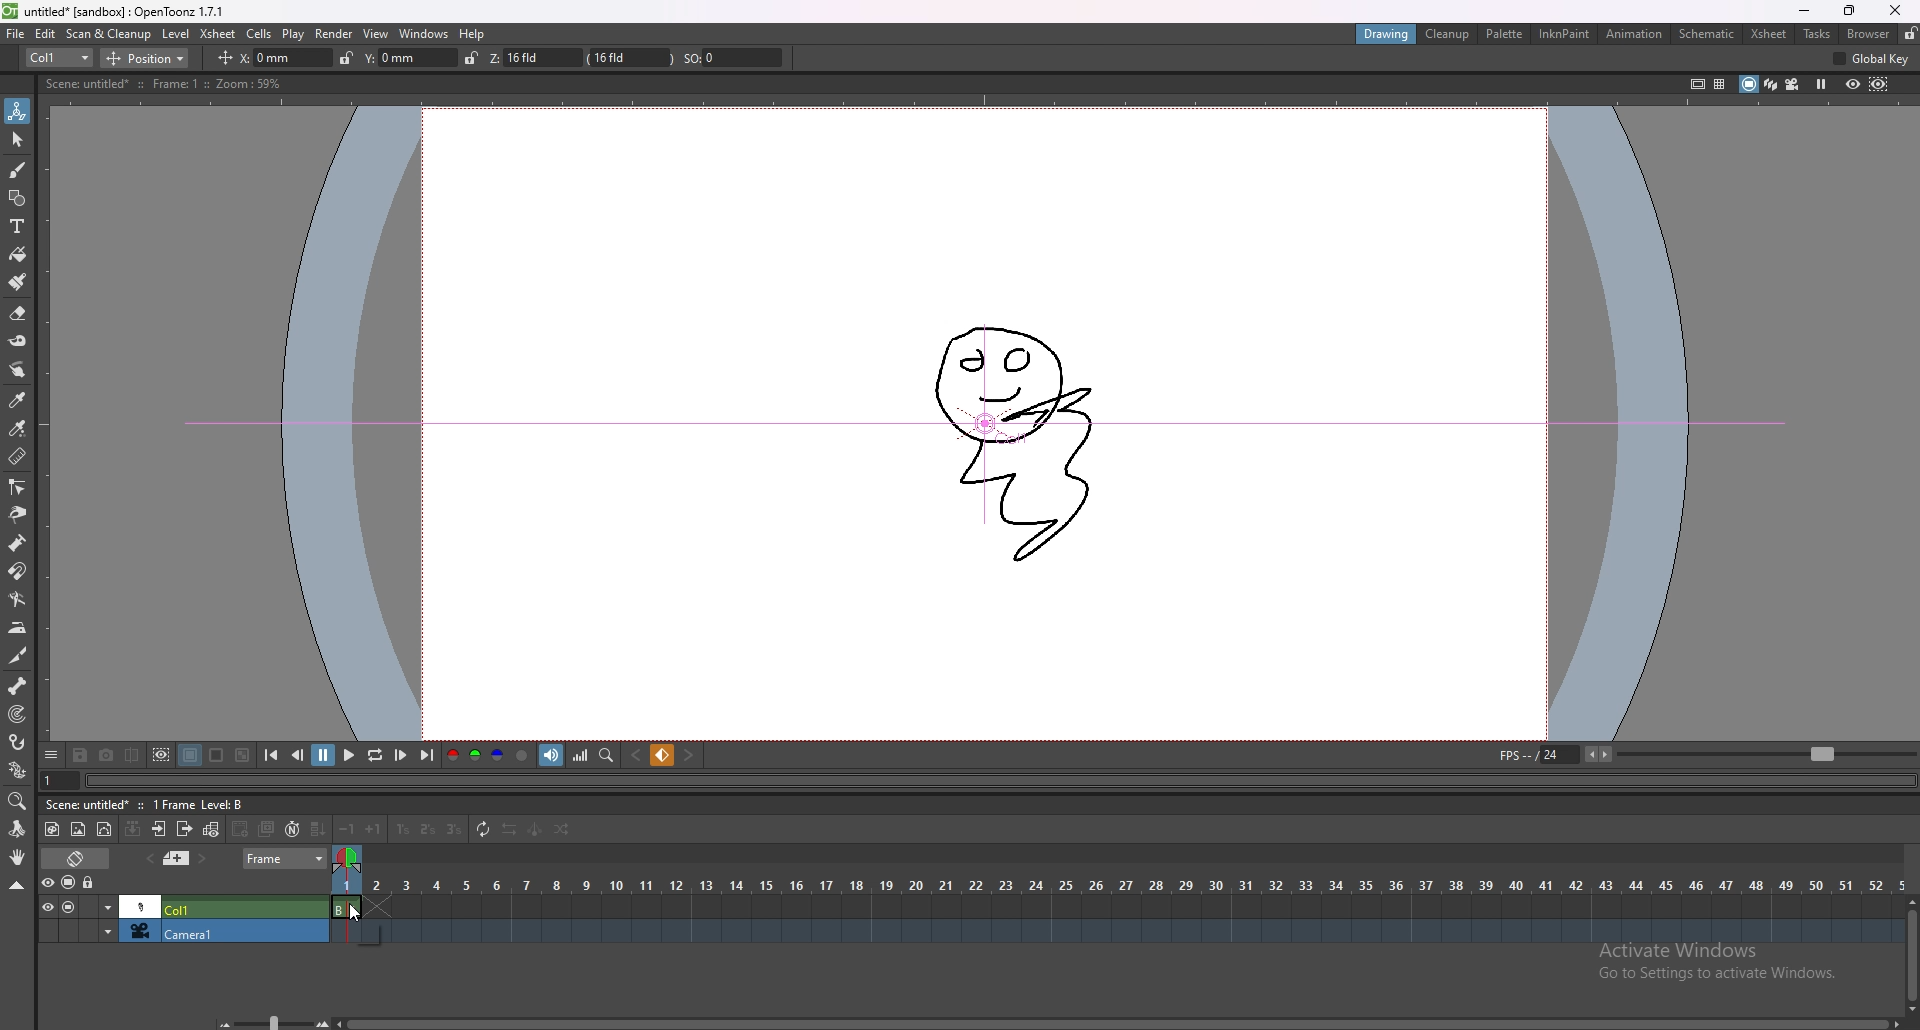  I want to click on soundtrack, so click(554, 756).